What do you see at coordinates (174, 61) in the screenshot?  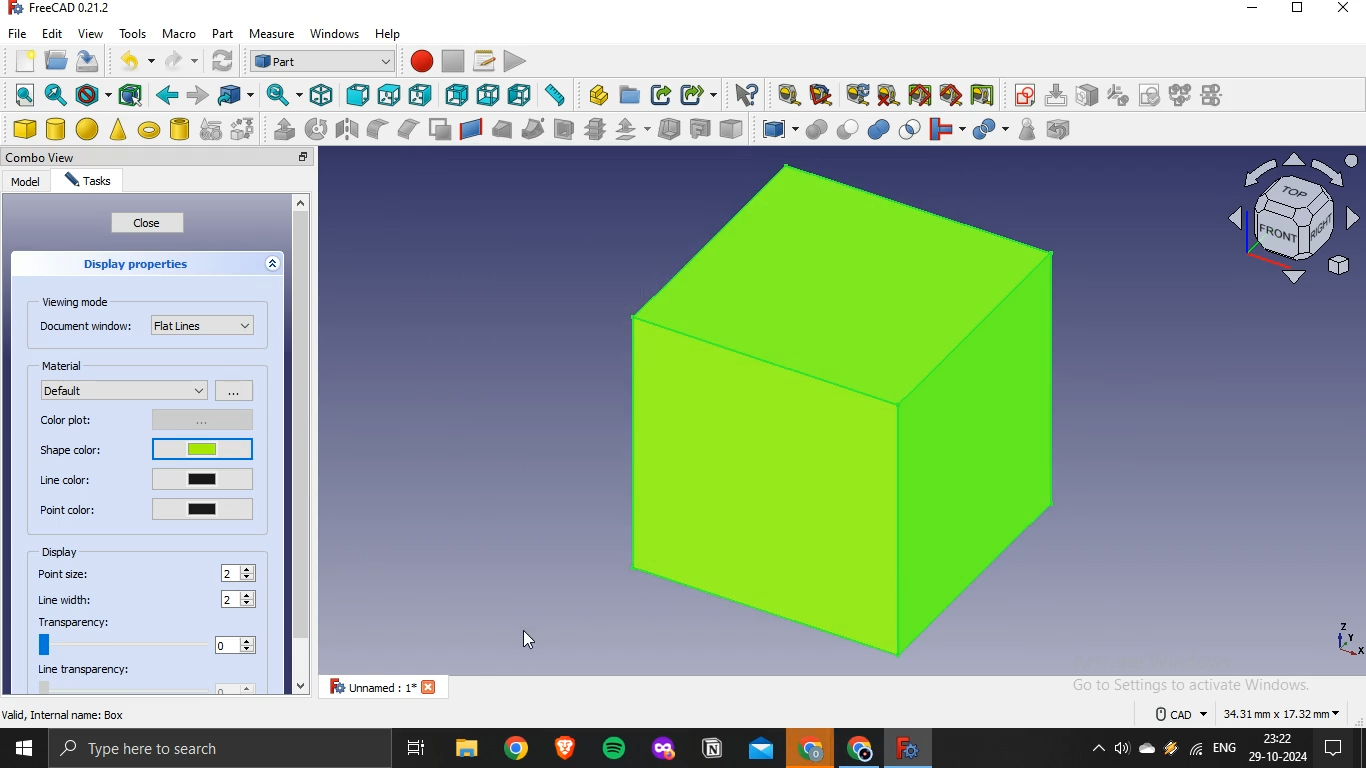 I see `redo` at bounding box center [174, 61].